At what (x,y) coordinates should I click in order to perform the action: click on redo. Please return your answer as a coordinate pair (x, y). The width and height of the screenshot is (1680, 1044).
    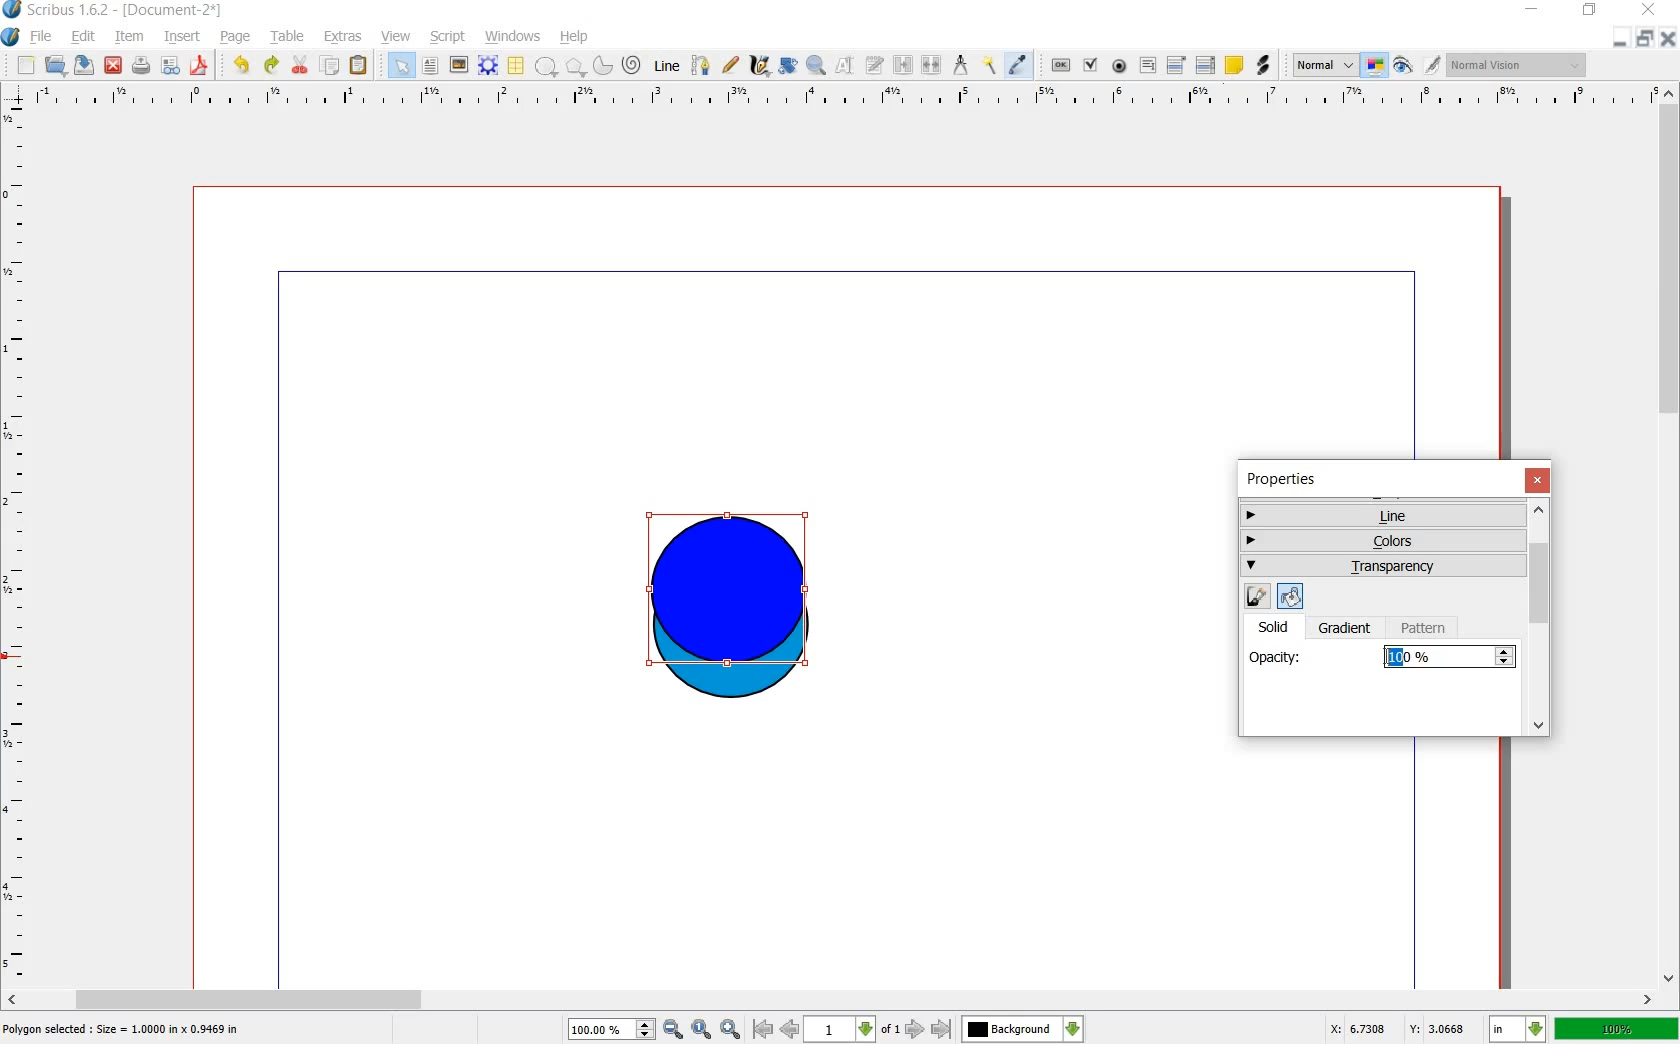
    Looking at the image, I should click on (270, 66).